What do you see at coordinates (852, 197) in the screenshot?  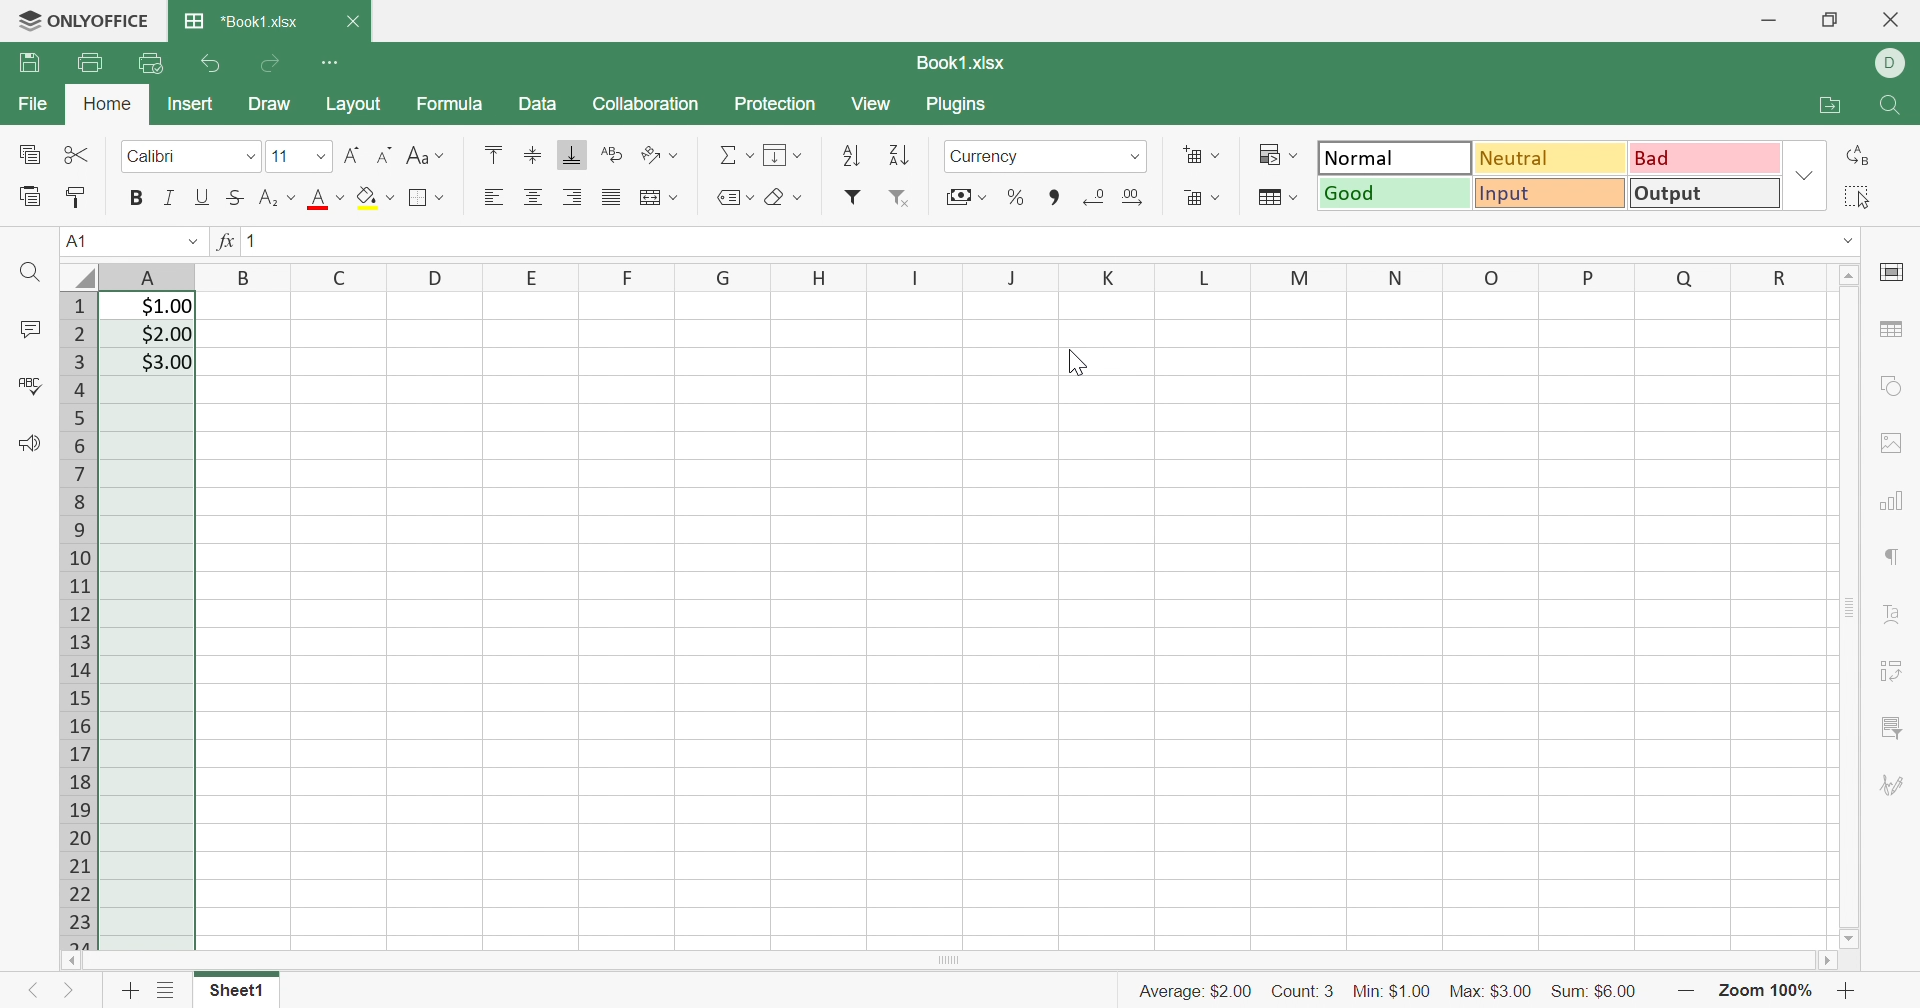 I see `Filter` at bounding box center [852, 197].